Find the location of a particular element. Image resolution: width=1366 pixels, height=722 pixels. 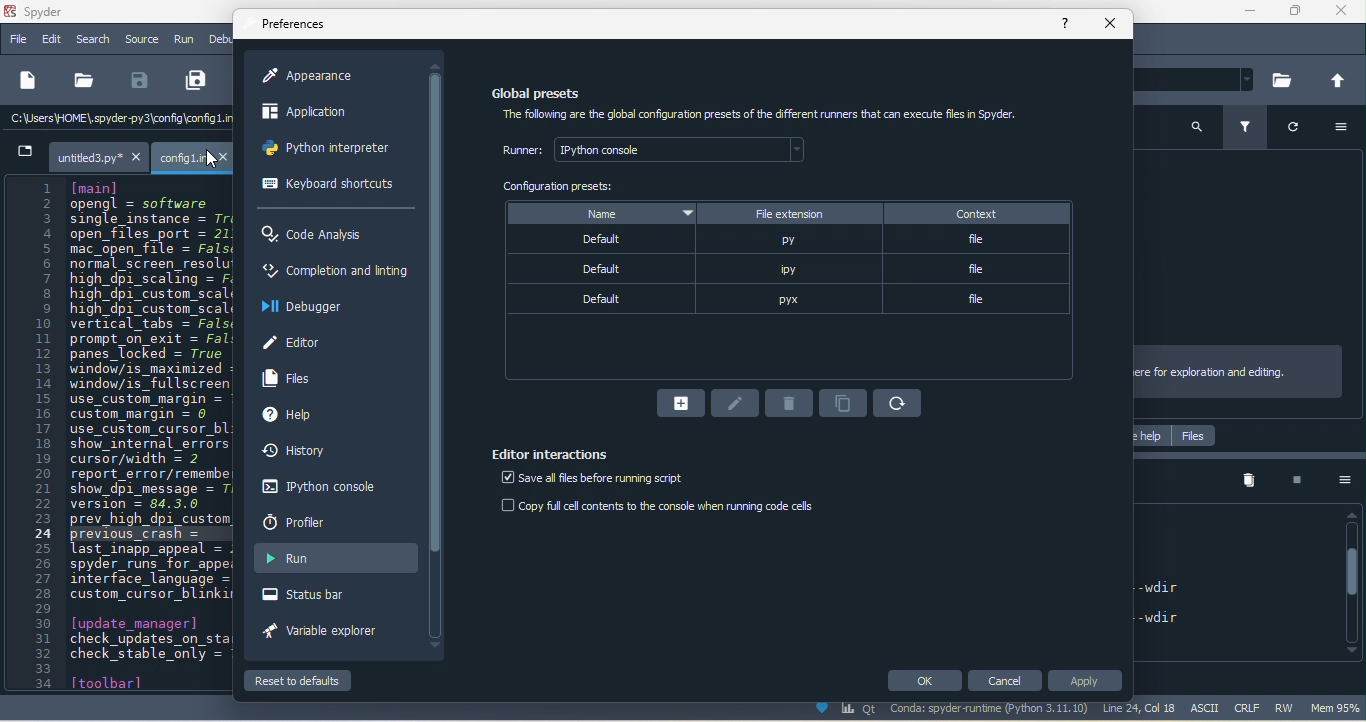

default is located at coordinates (597, 270).